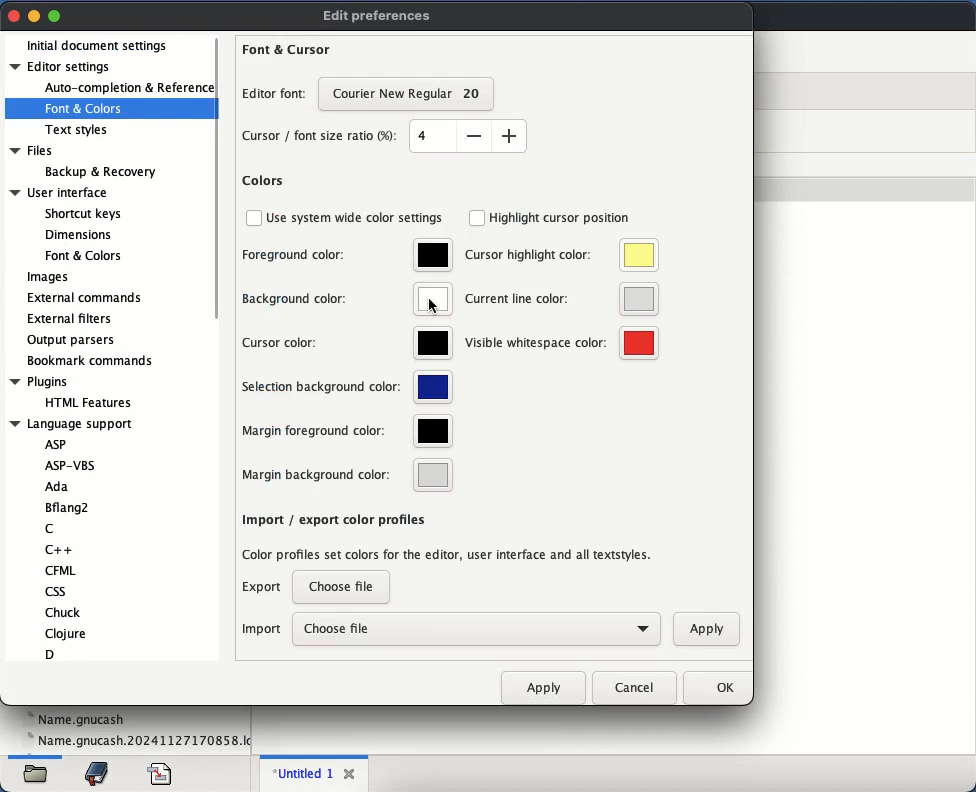 This screenshot has width=976, height=792. Describe the element at coordinates (562, 298) in the screenshot. I see `current line color` at that location.